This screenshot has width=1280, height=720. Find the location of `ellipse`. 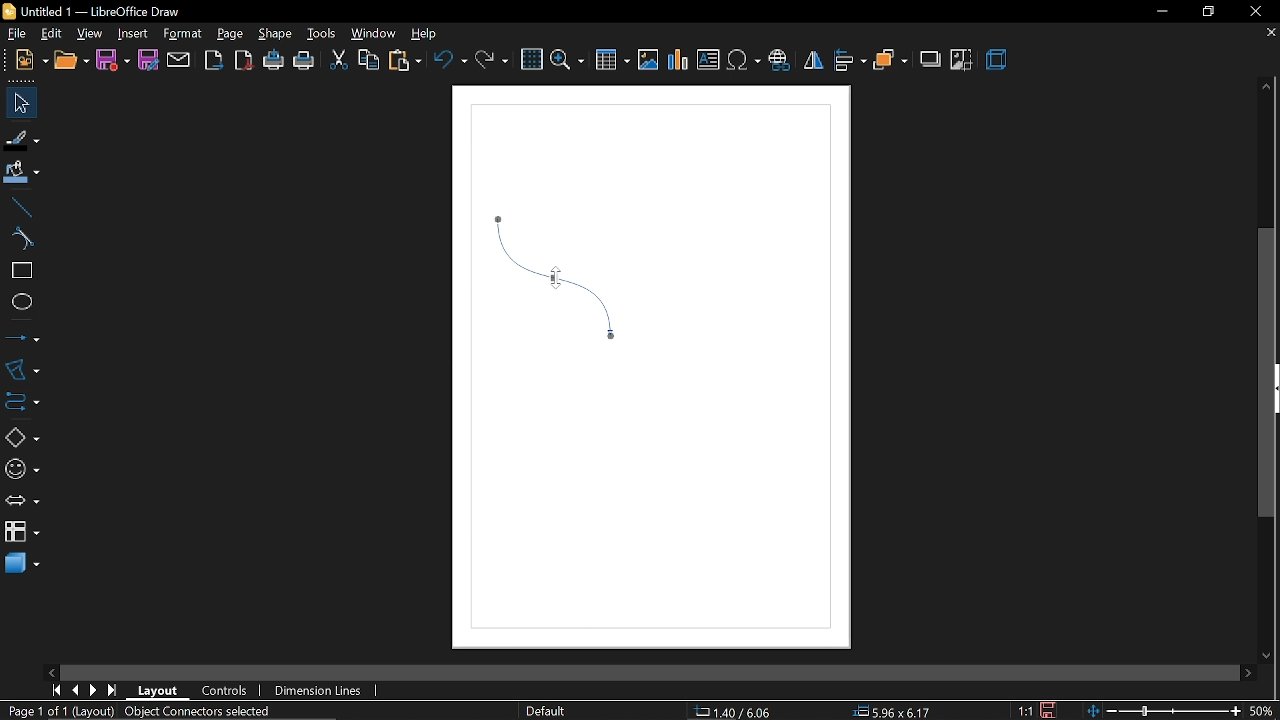

ellipse is located at coordinates (18, 300).